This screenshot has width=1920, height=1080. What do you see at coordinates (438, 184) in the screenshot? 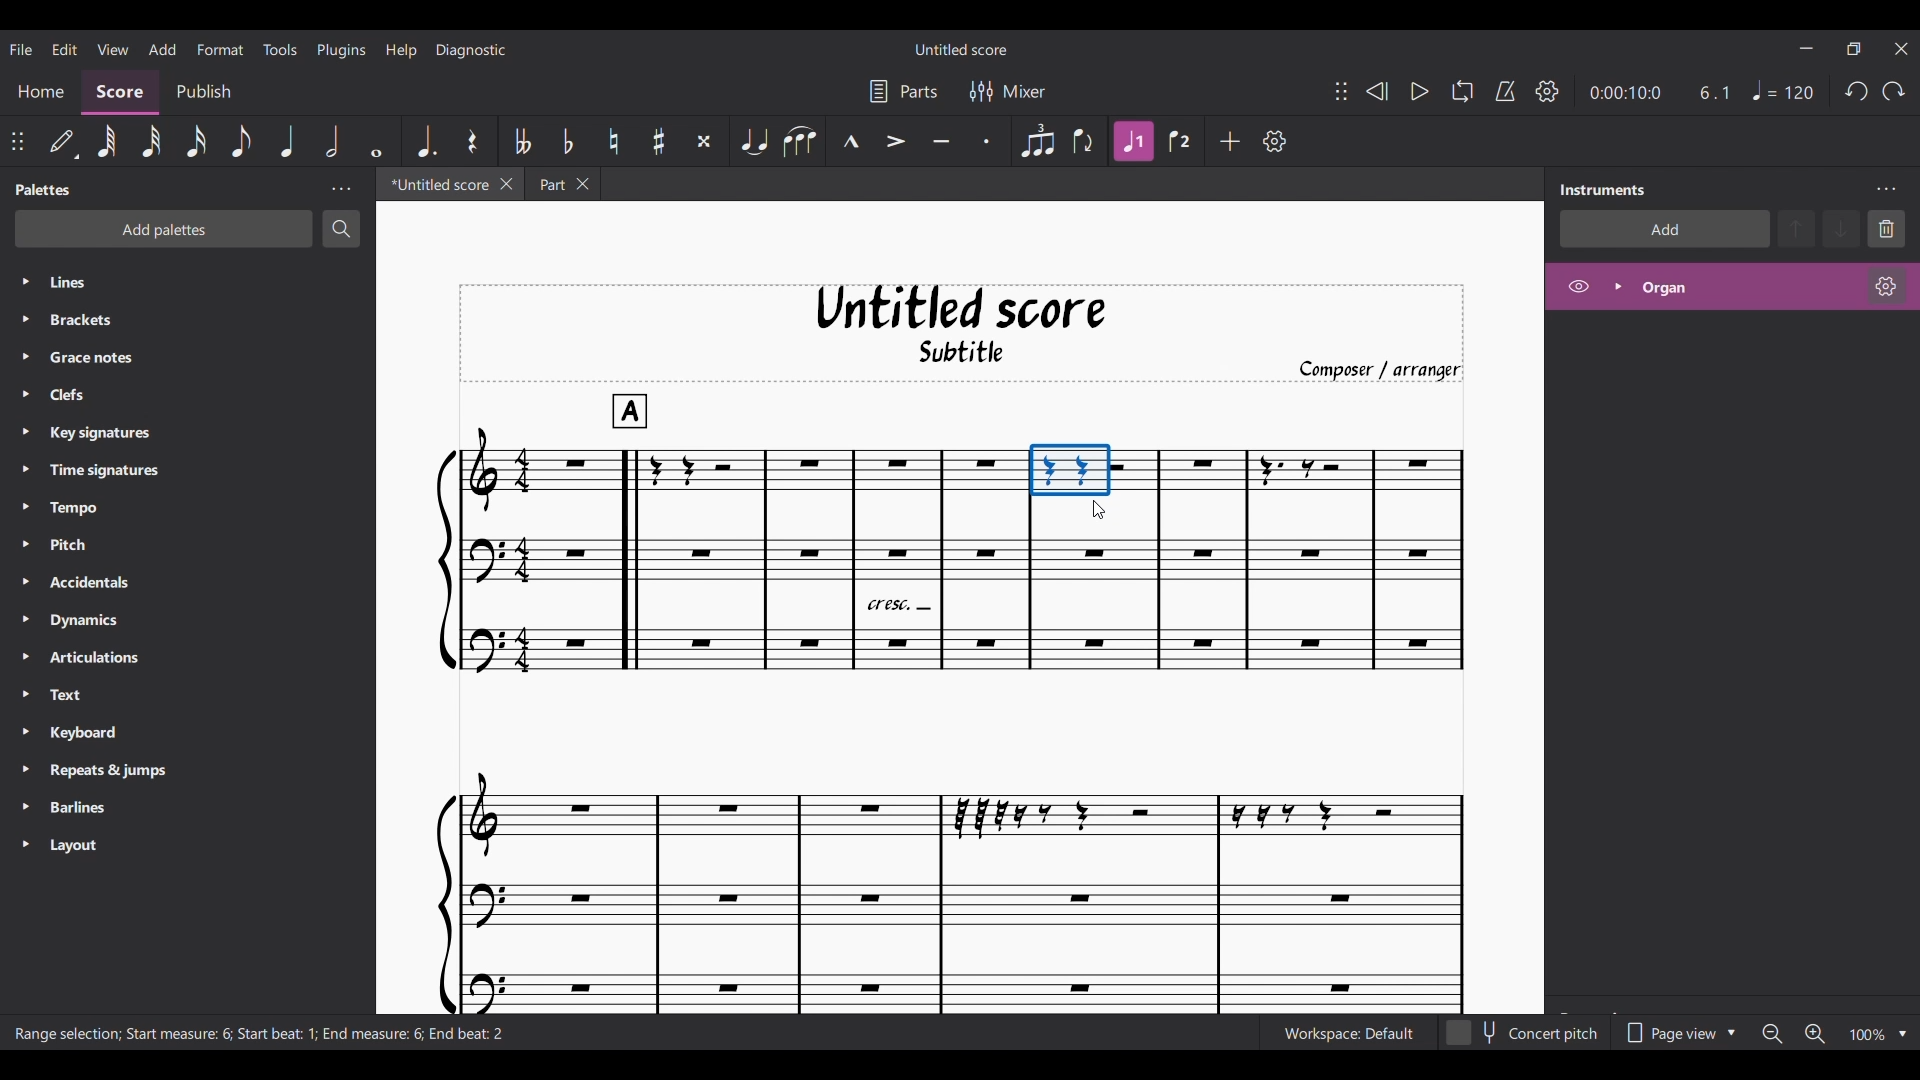
I see `Current tab, highlighted` at bounding box center [438, 184].